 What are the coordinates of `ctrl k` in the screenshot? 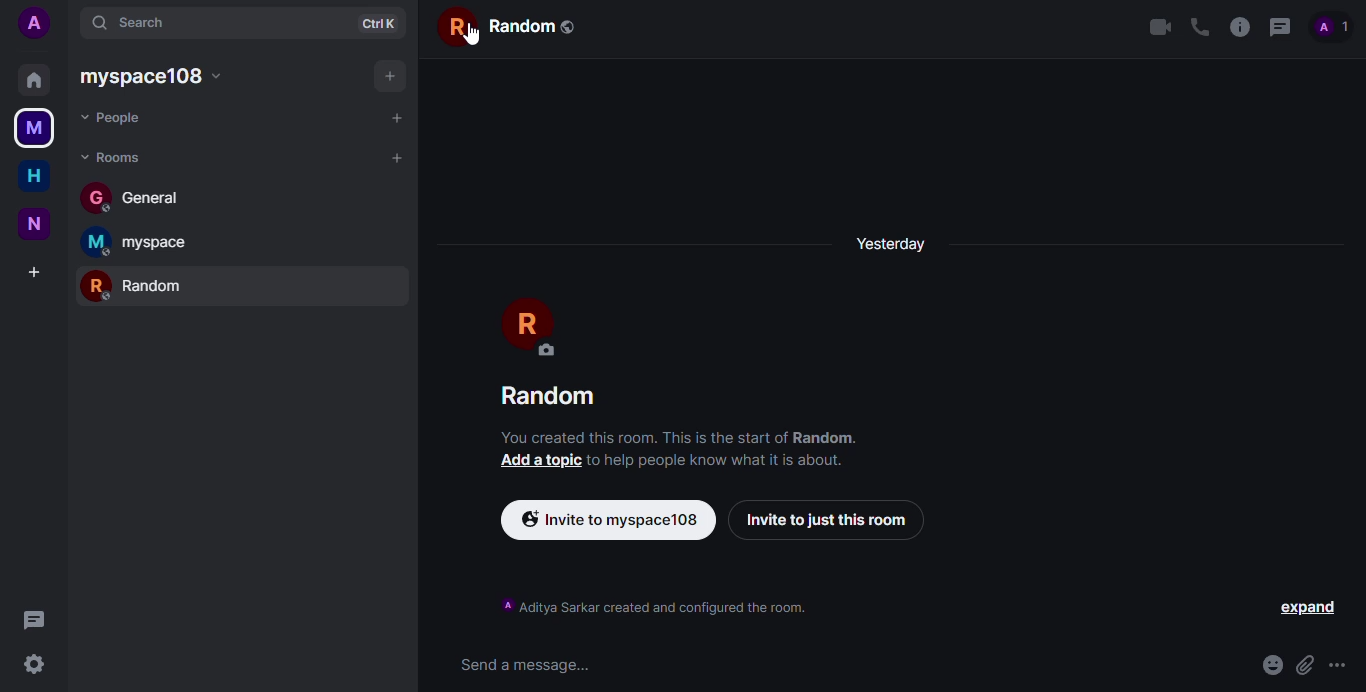 It's located at (377, 21).